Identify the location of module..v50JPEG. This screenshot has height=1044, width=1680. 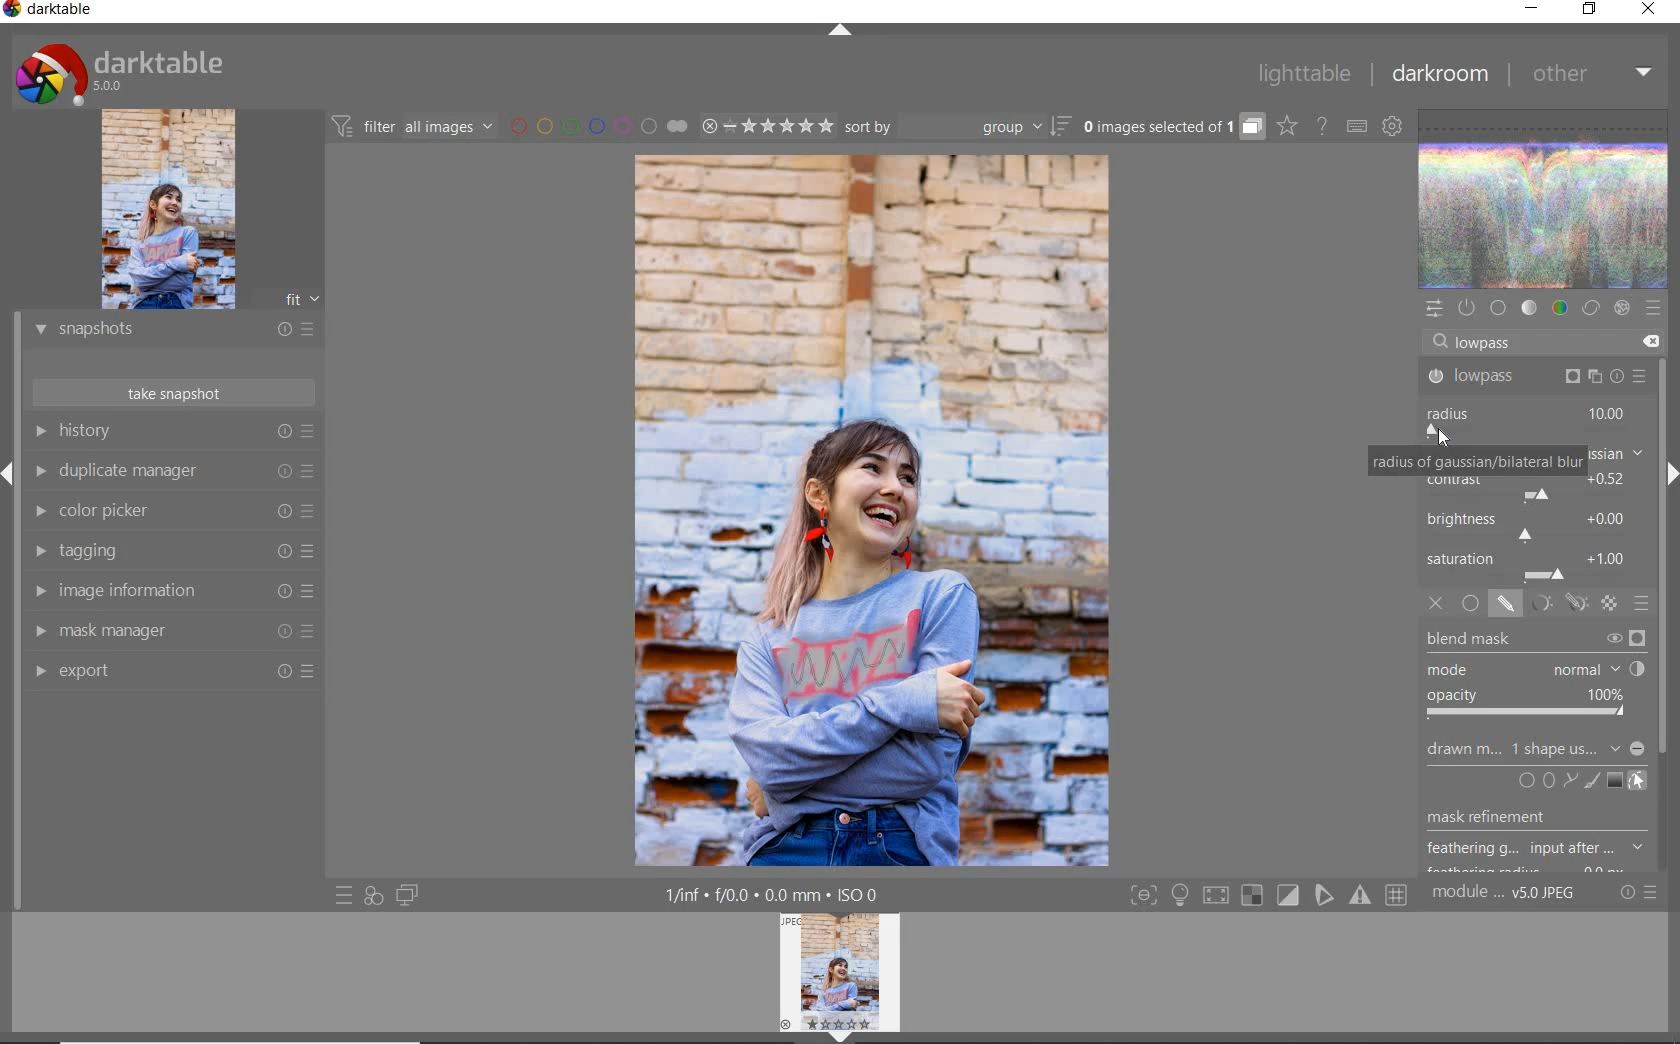
(1507, 894).